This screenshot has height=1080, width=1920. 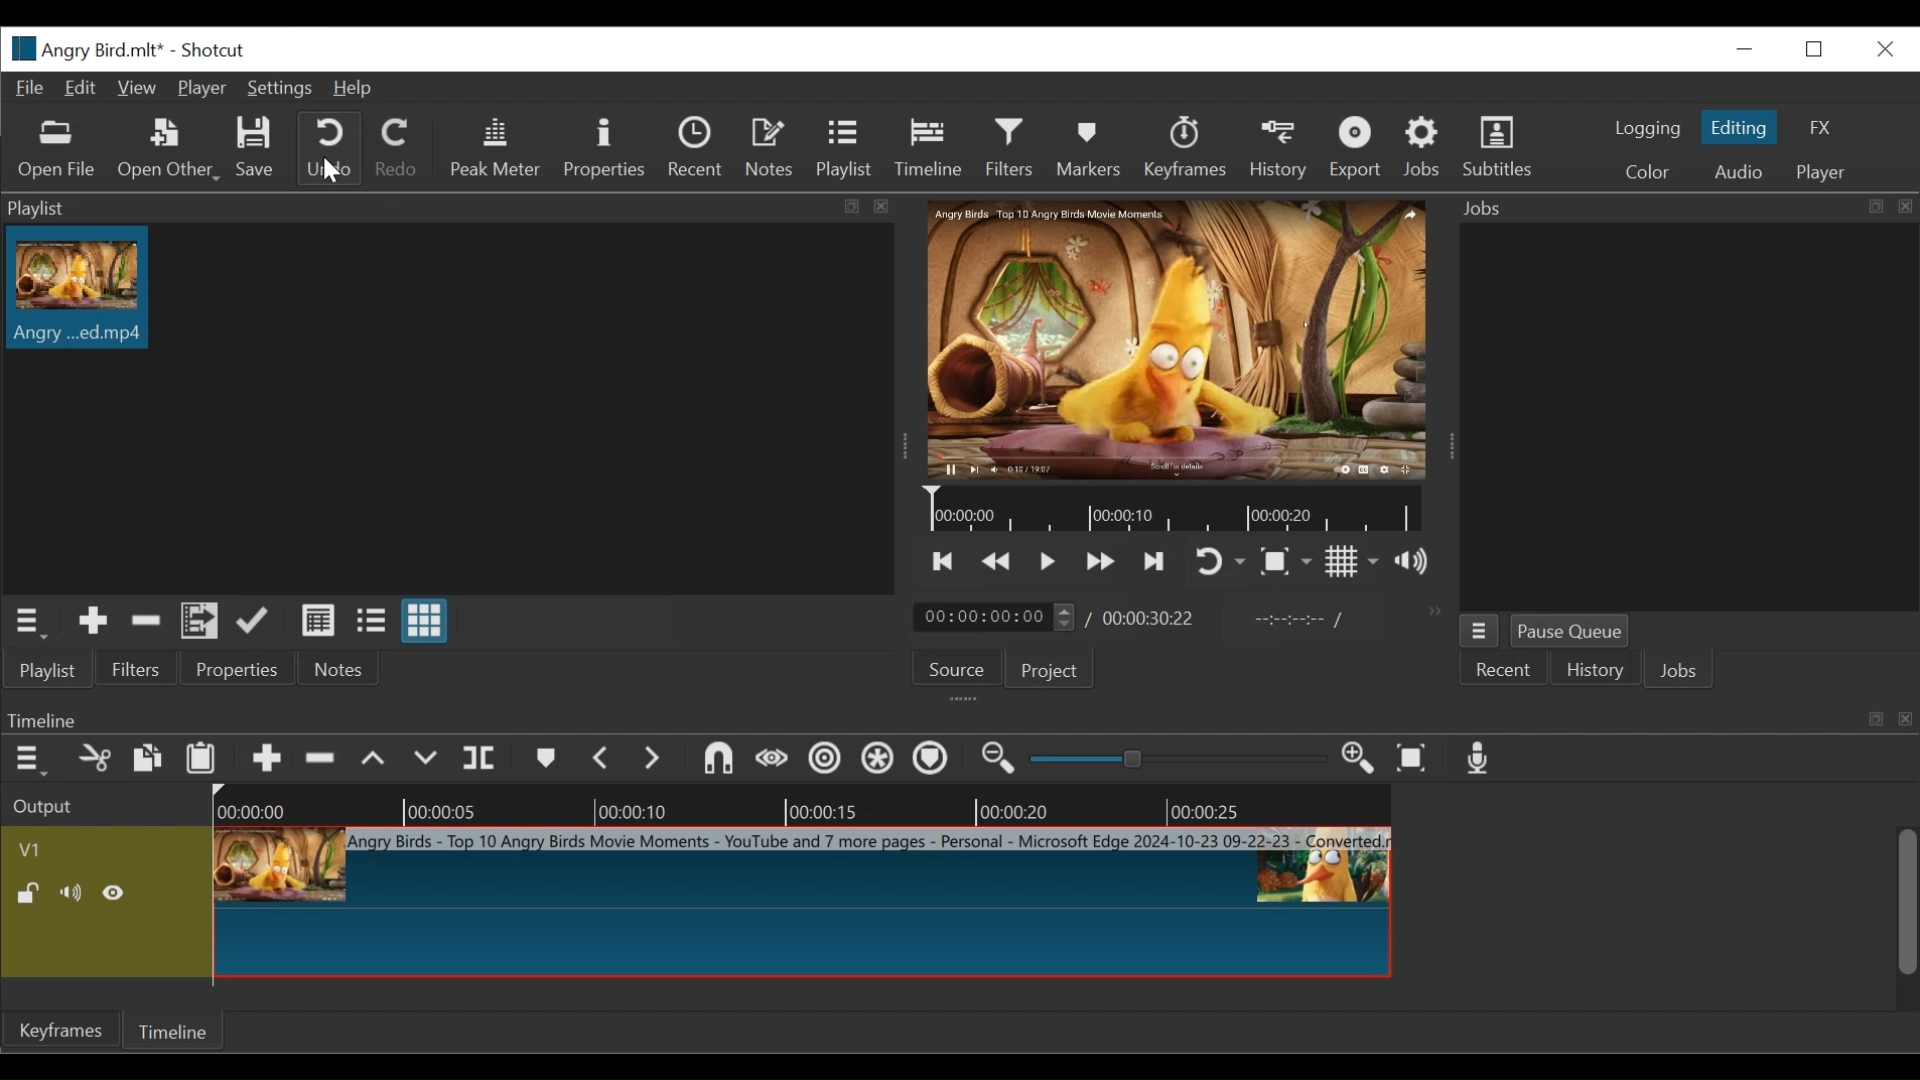 I want to click on Skip to the next point, so click(x=945, y=561).